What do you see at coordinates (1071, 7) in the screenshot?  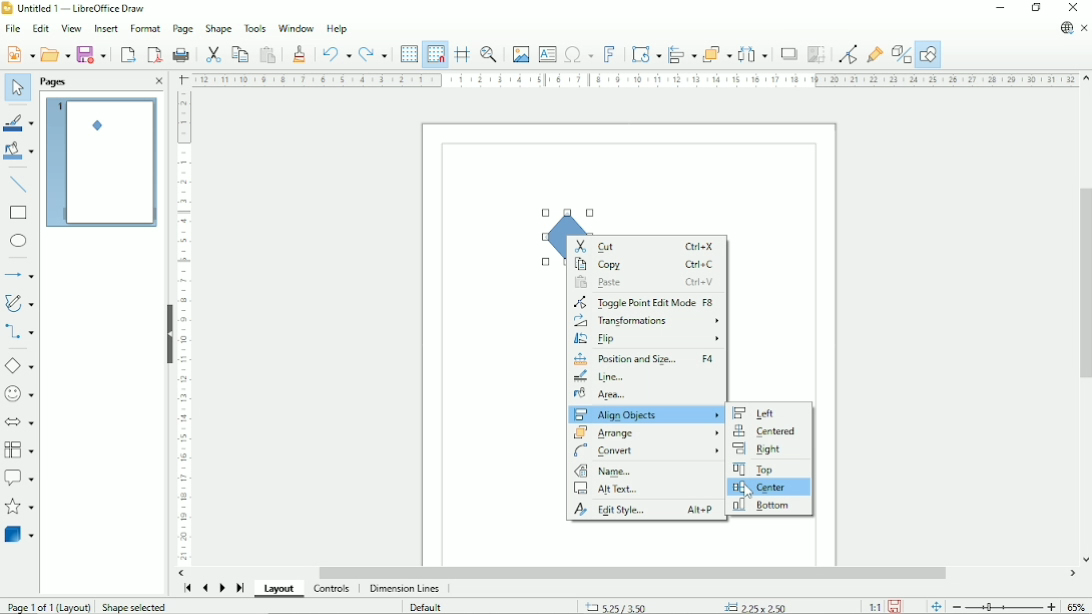 I see `Close` at bounding box center [1071, 7].